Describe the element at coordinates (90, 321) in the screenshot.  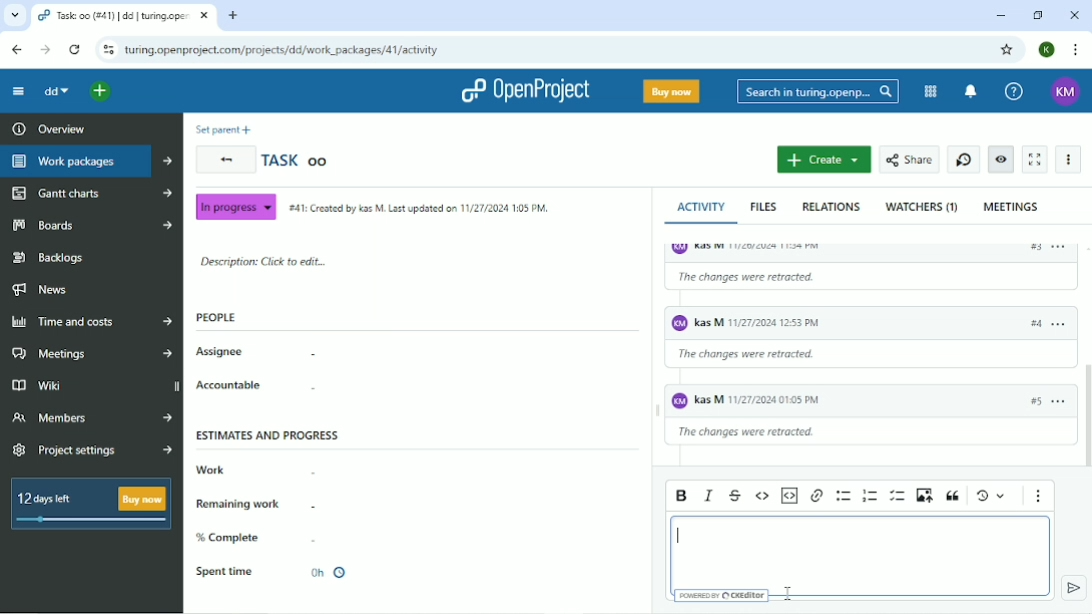
I see `Time and costs` at that location.